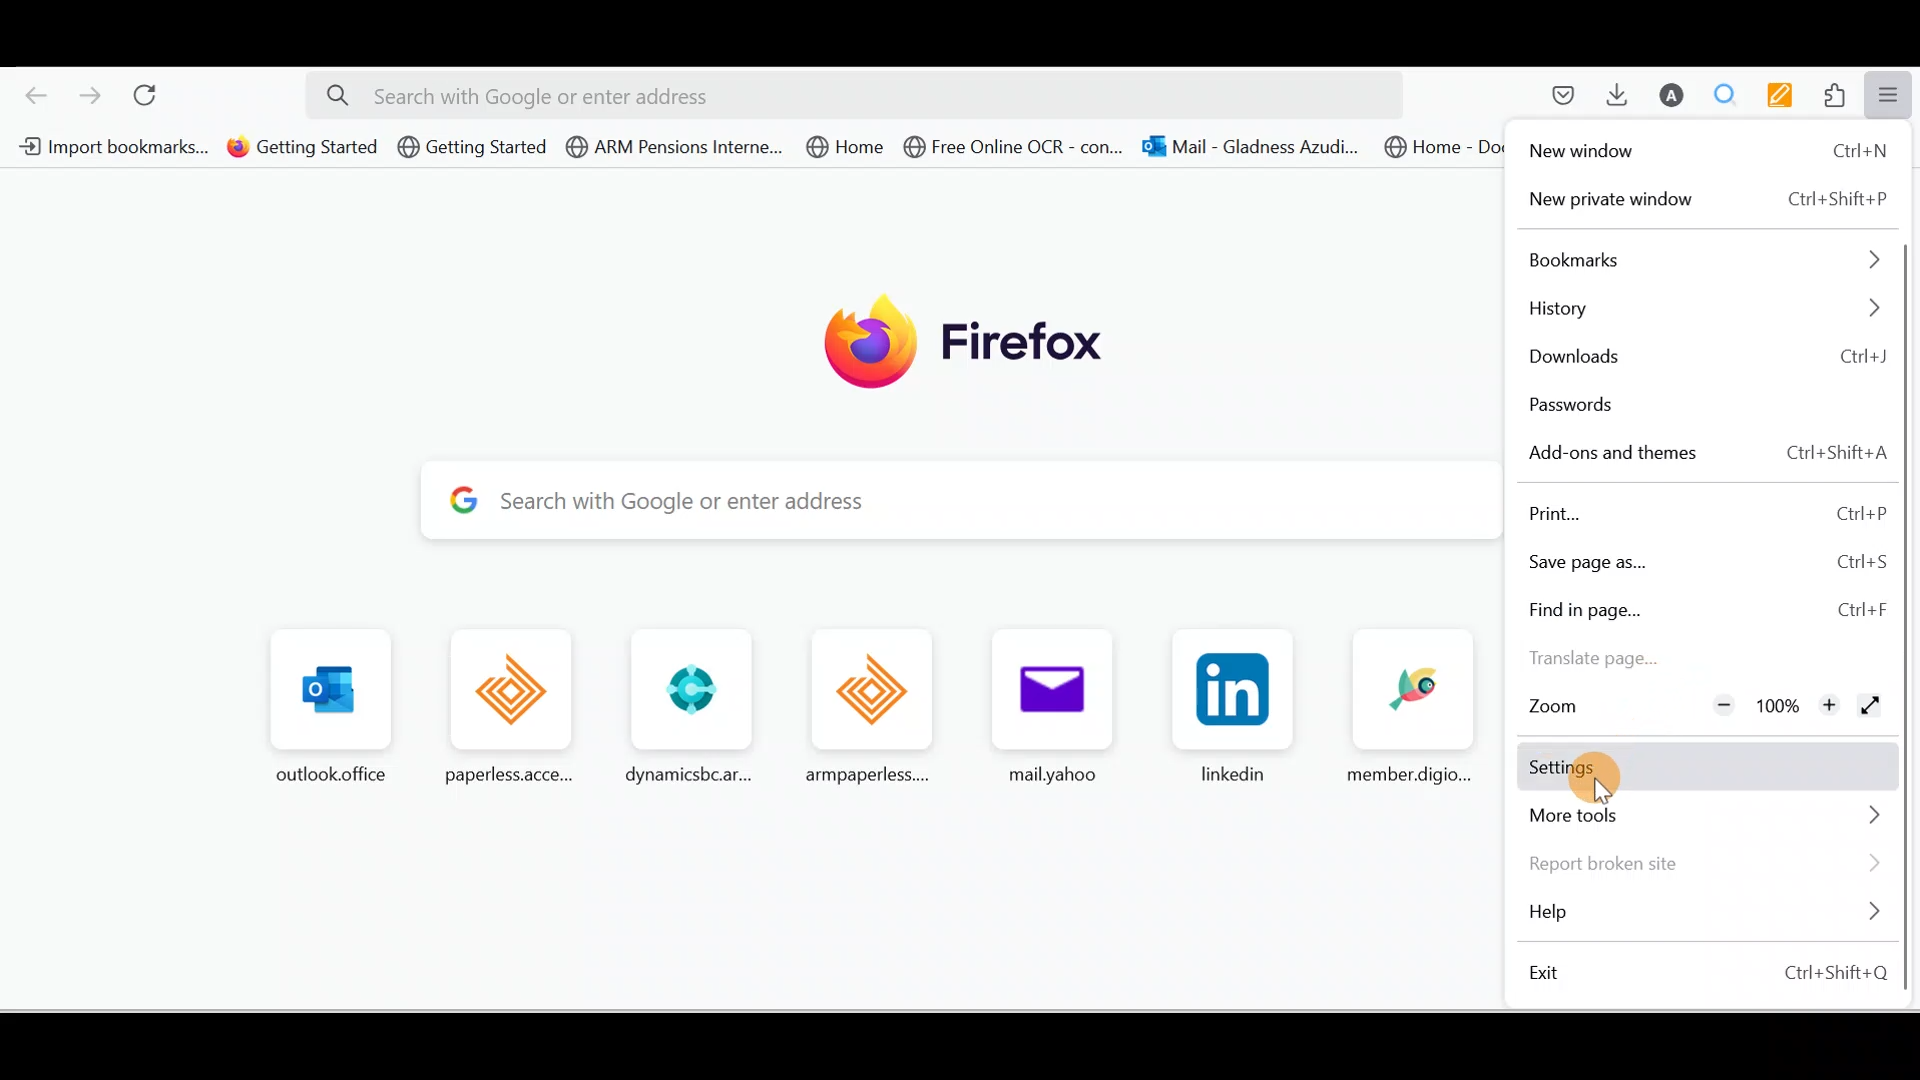 The height and width of the screenshot is (1080, 1920). What do you see at coordinates (1016, 150) in the screenshot?
I see `Bookmark 6` at bounding box center [1016, 150].